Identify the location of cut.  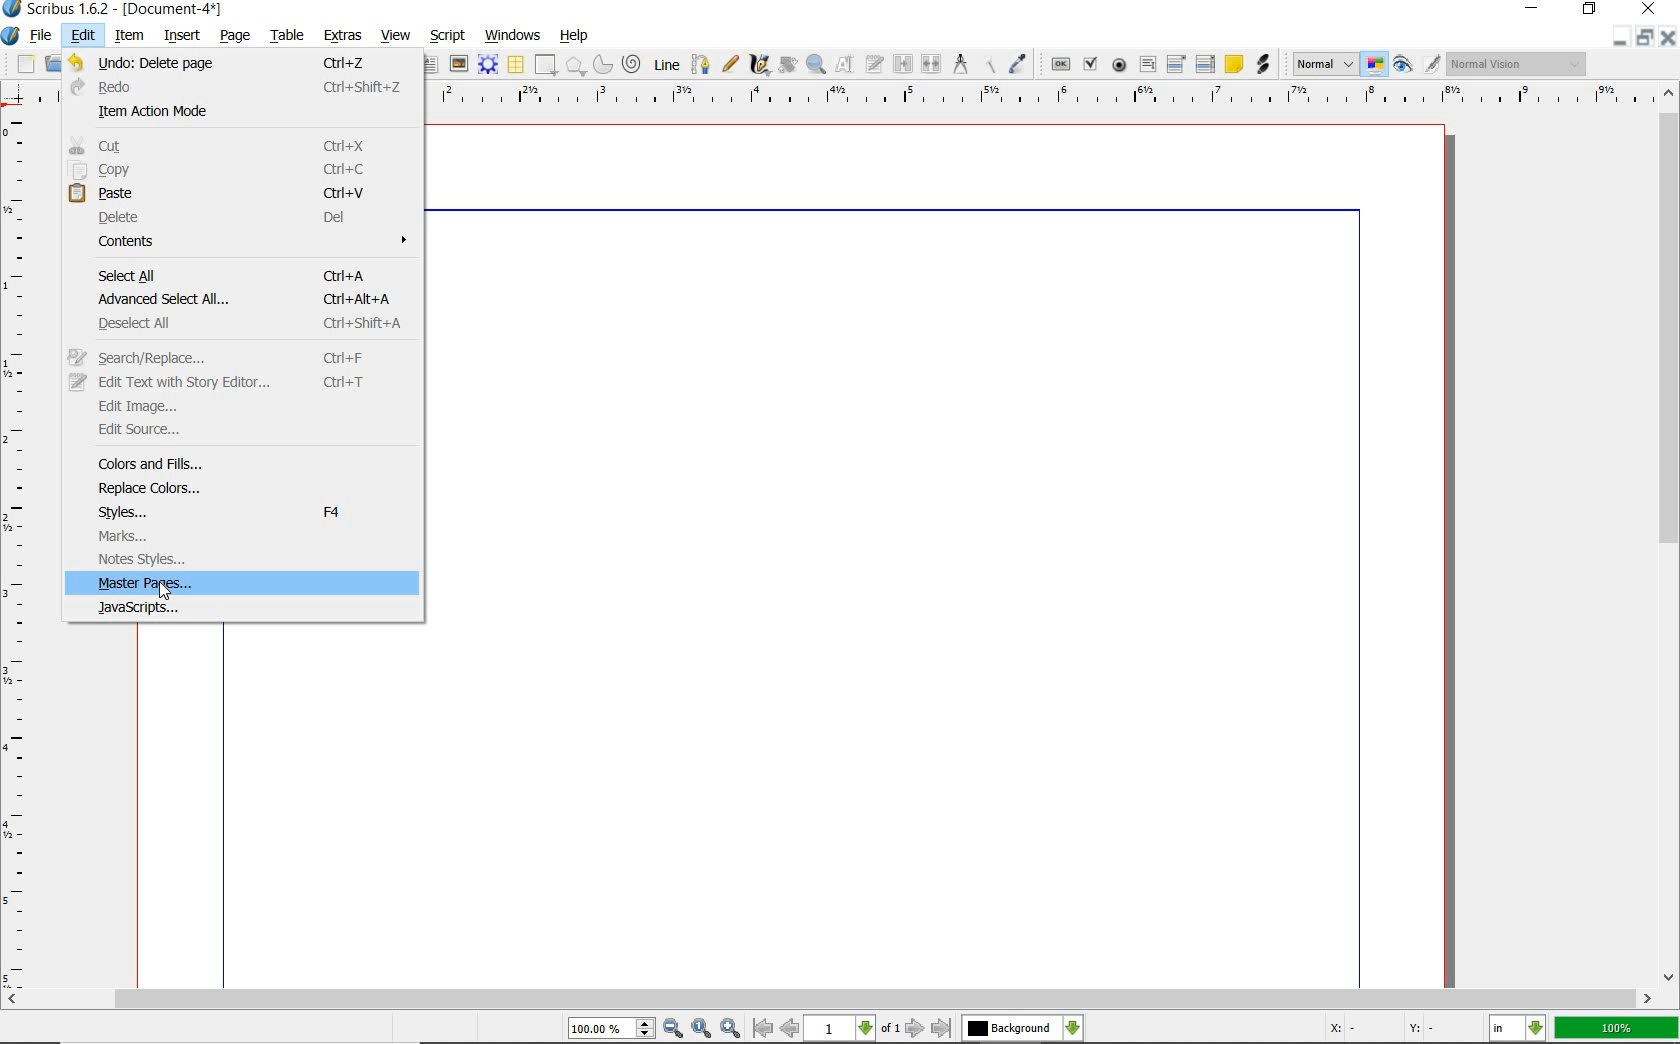
(246, 145).